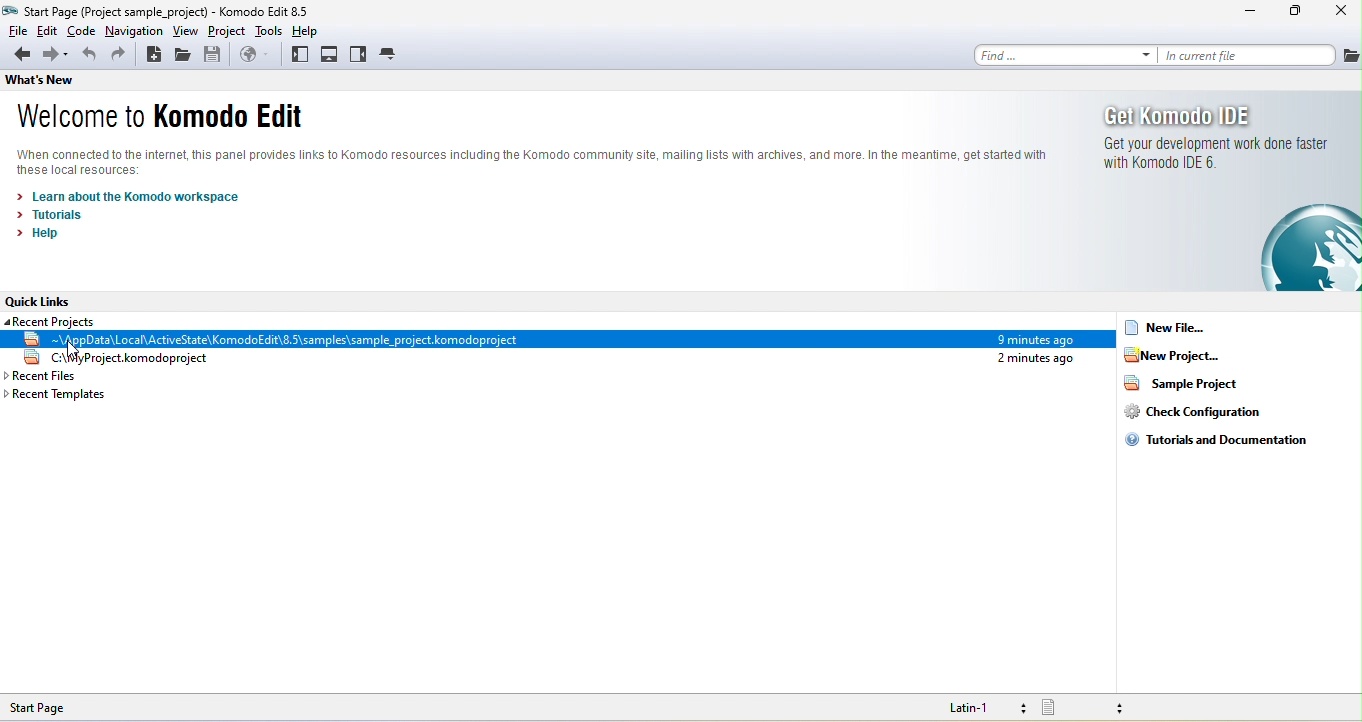  What do you see at coordinates (152, 55) in the screenshot?
I see `new` at bounding box center [152, 55].